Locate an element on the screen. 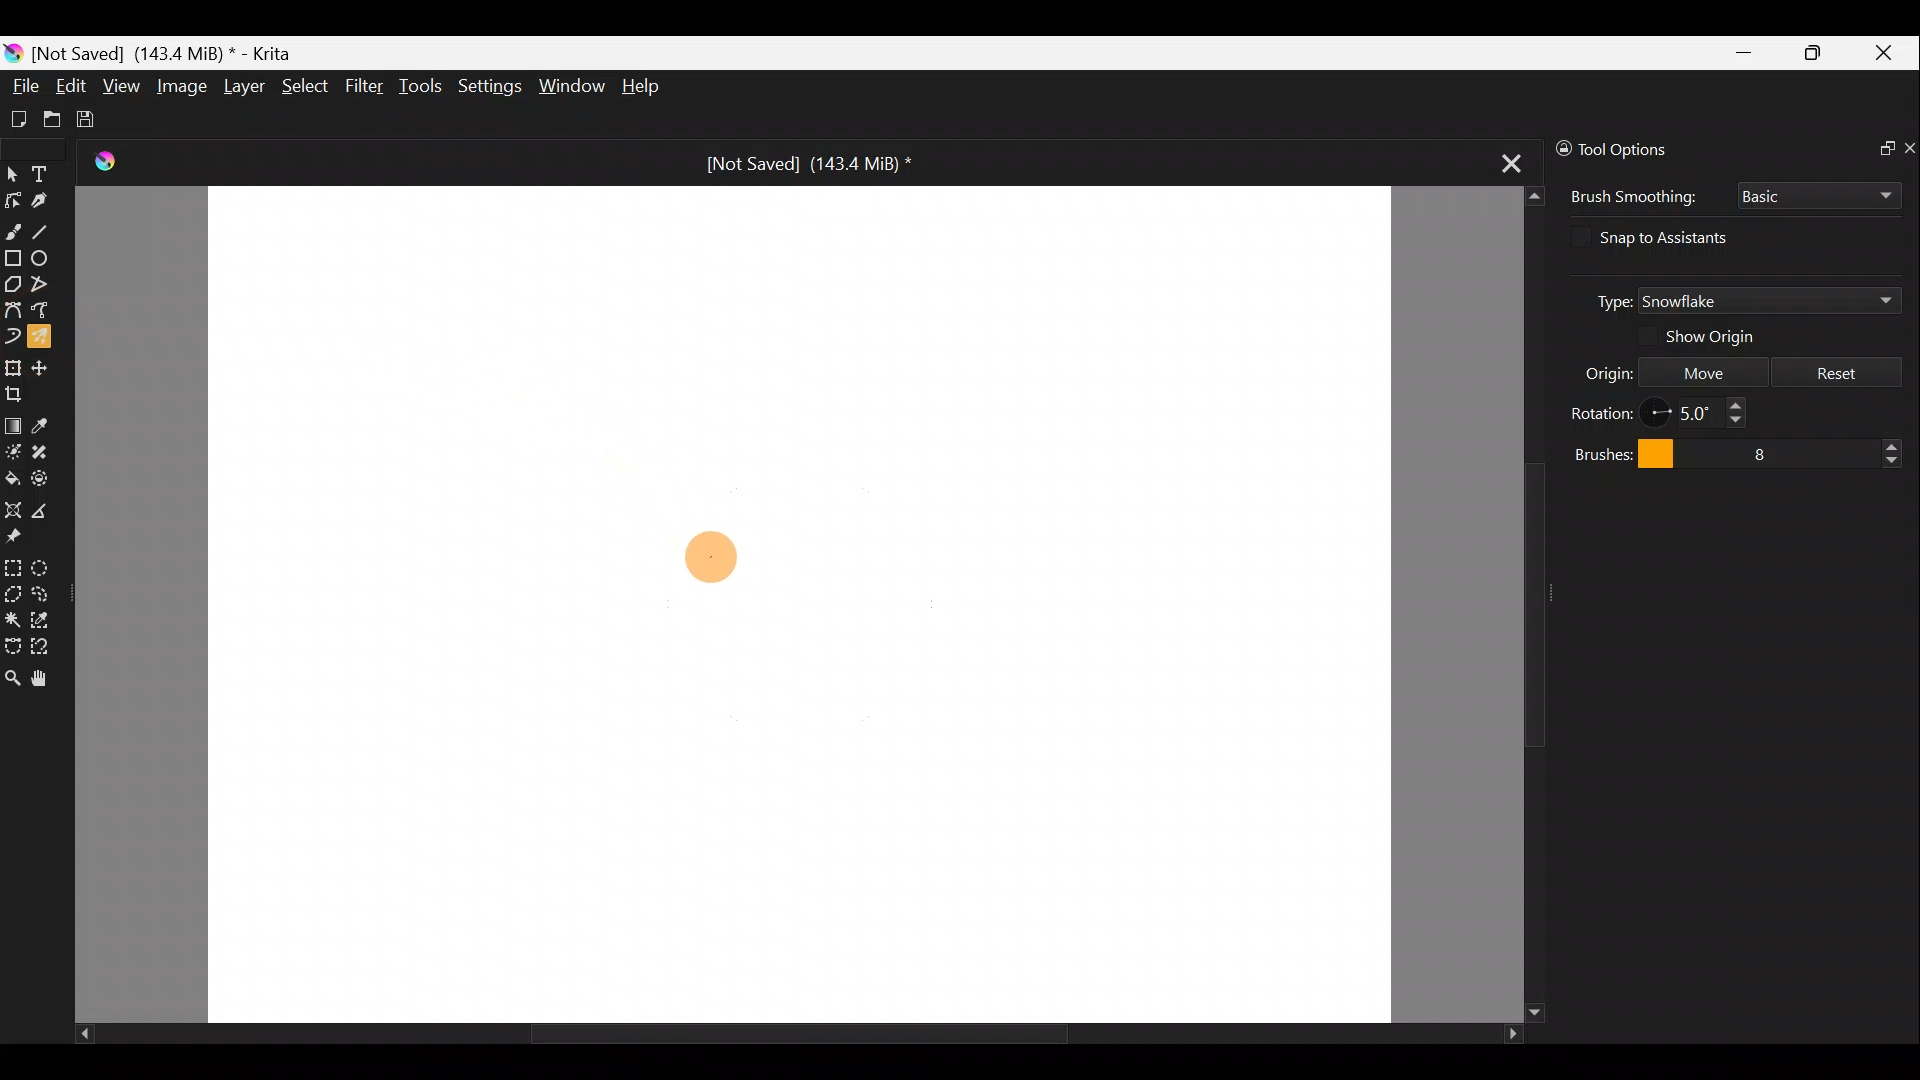 Image resolution: width=1920 pixels, height=1080 pixels. Tool options is located at coordinates (1646, 149).